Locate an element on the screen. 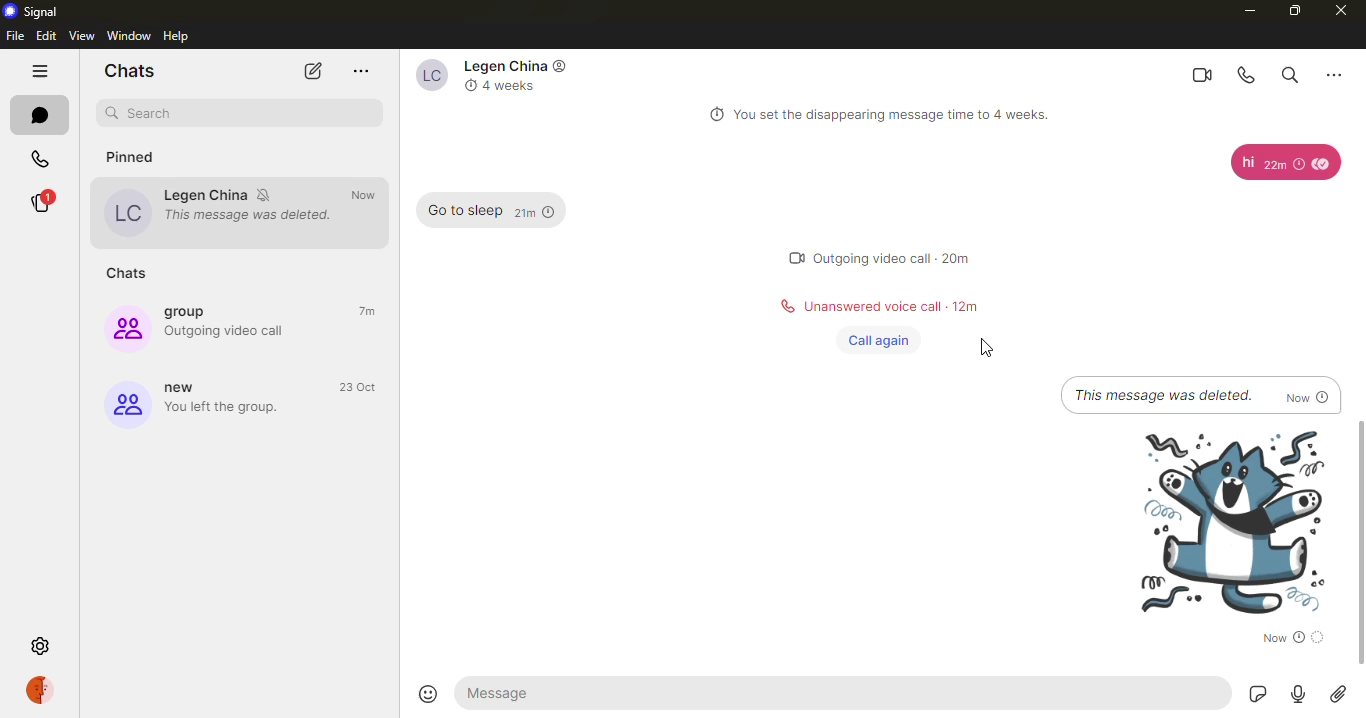 Image resolution: width=1366 pixels, height=718 pixels. profile is located at coordinates (42, 689).